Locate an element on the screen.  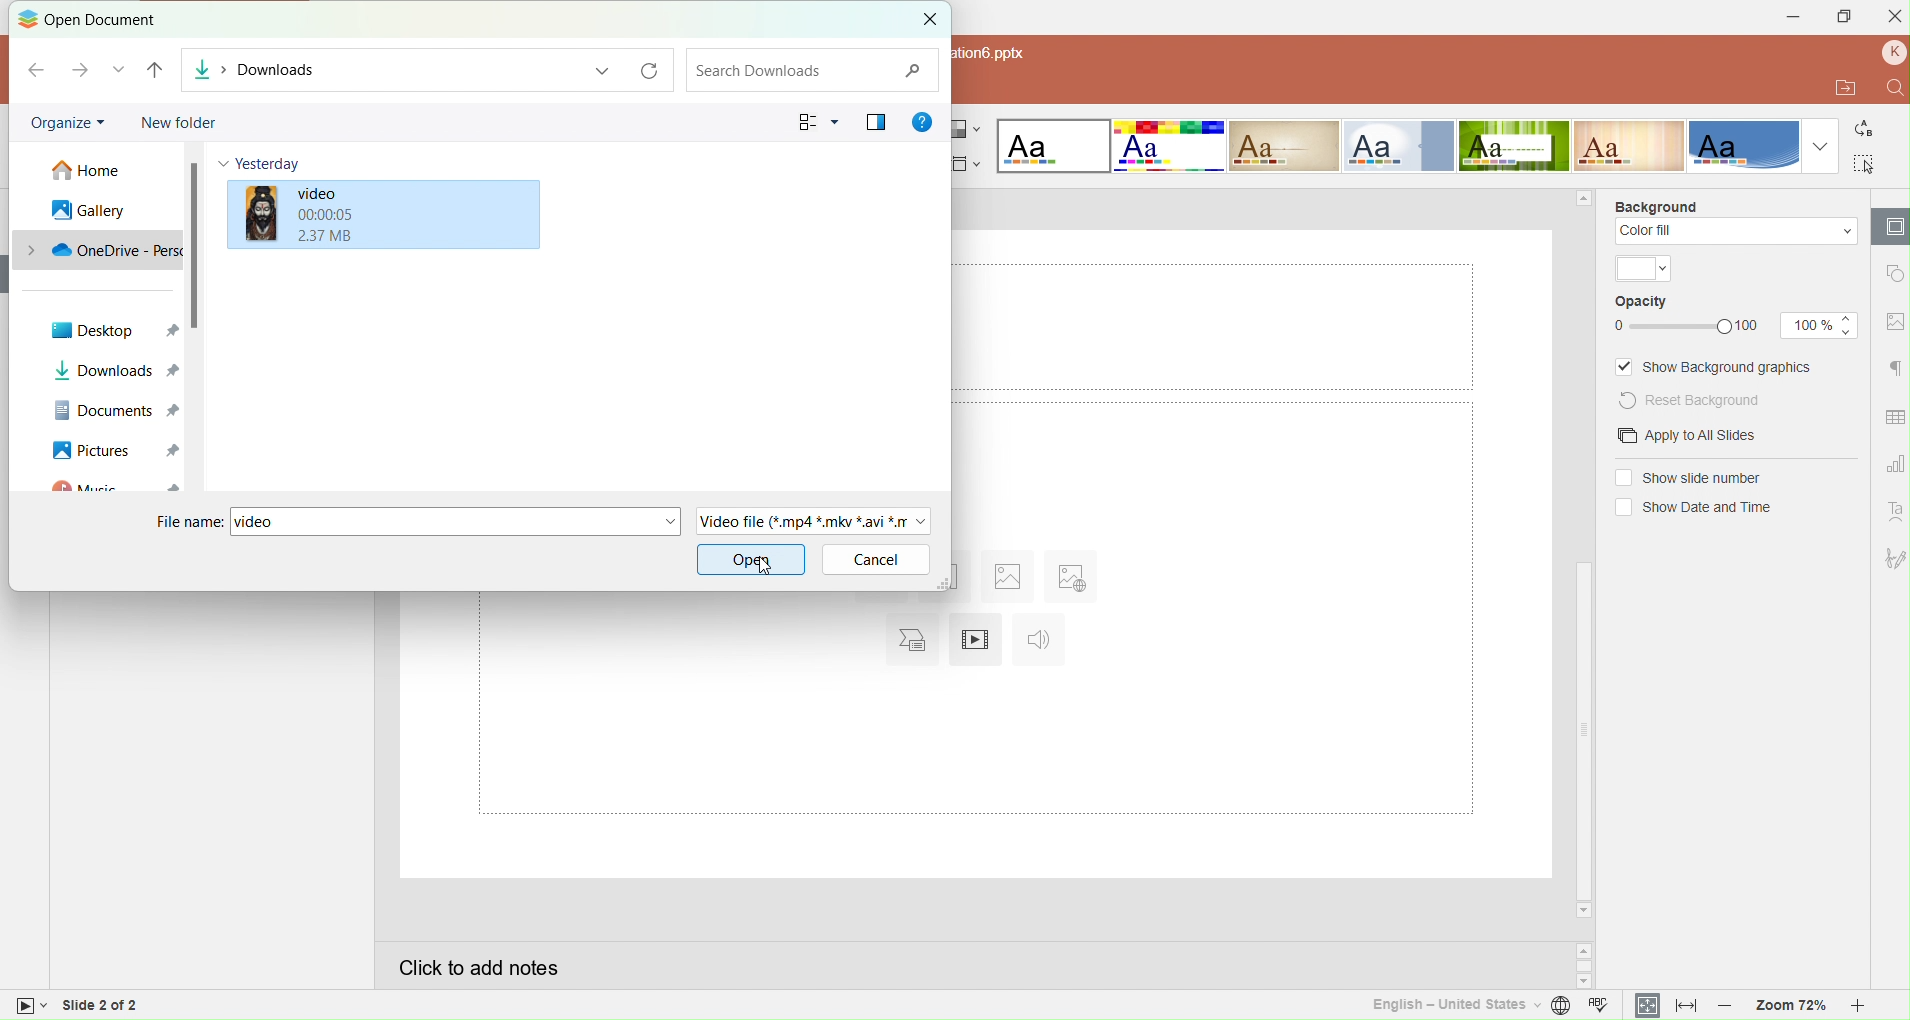
Office is located at coordinates (1743, 146).